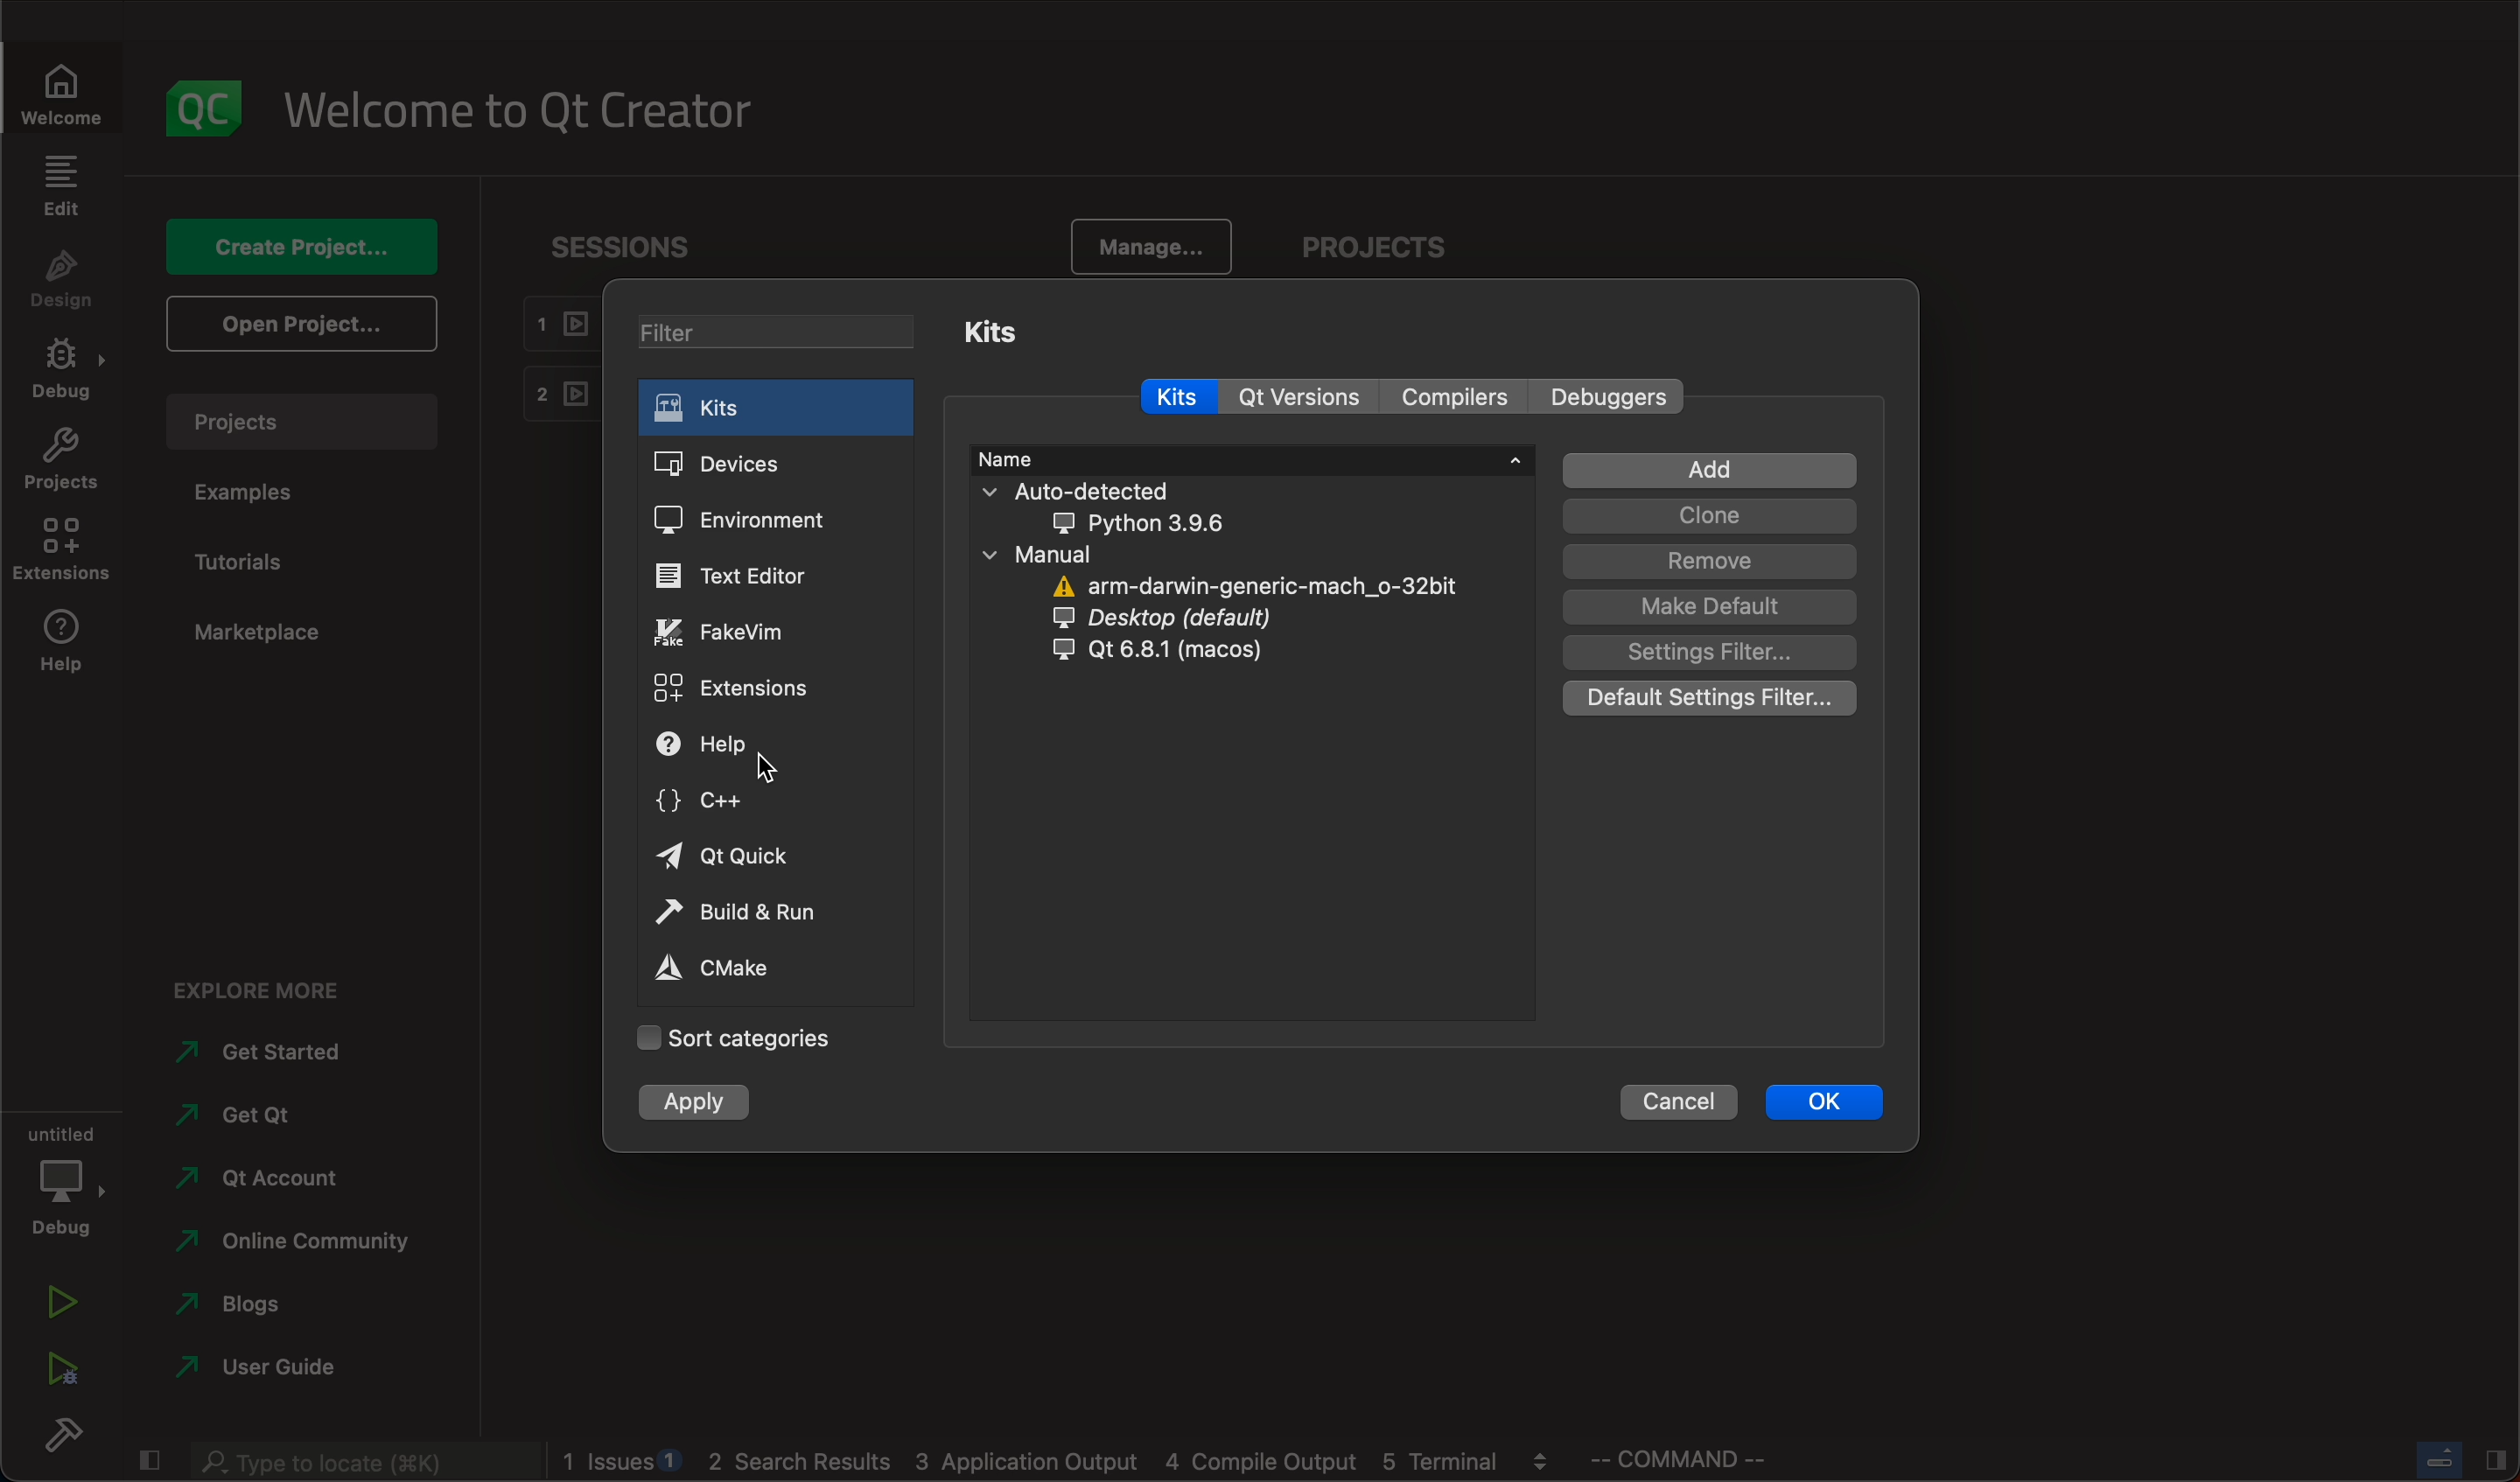 This screenshot has width=2520, height=1482. Describe the element at coordinates (1706, 651) in the screenshot. I see `settings` at that location.